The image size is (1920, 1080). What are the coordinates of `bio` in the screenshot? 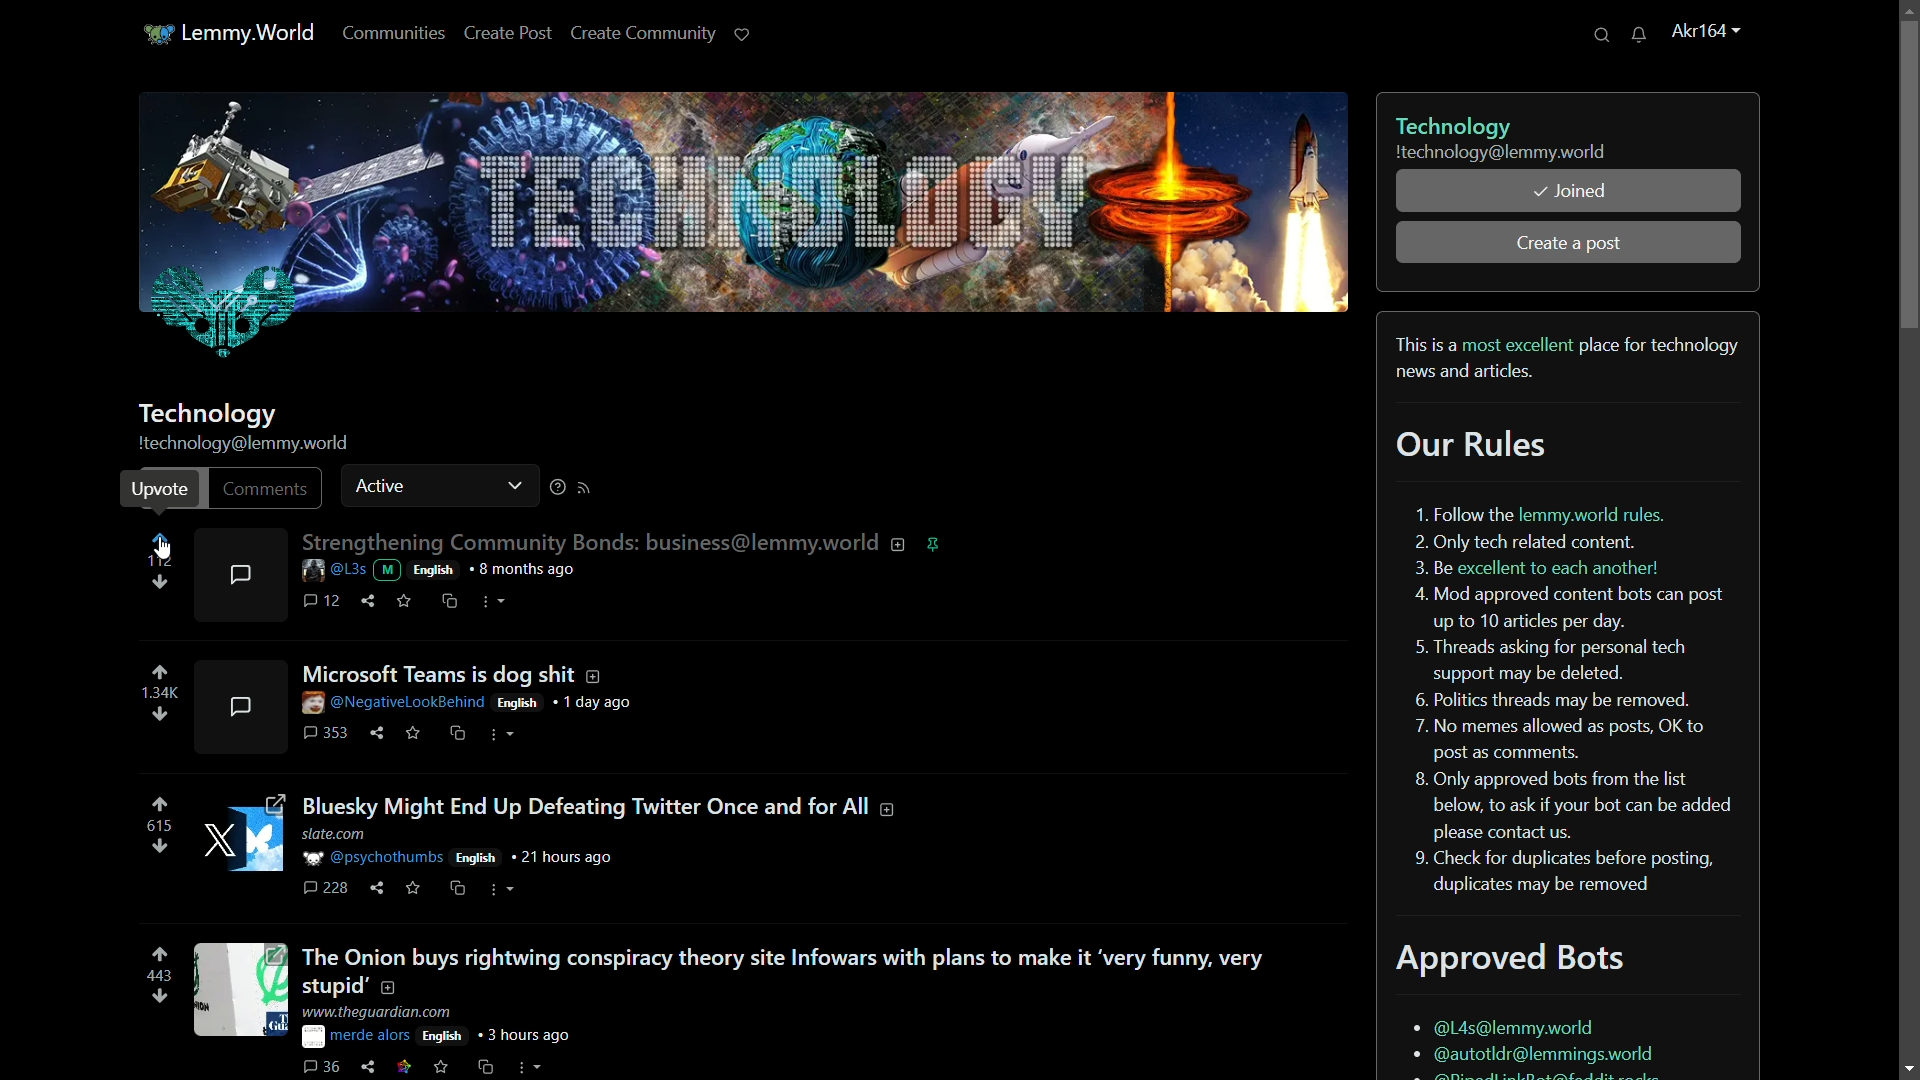 It's located at (1571, 359).